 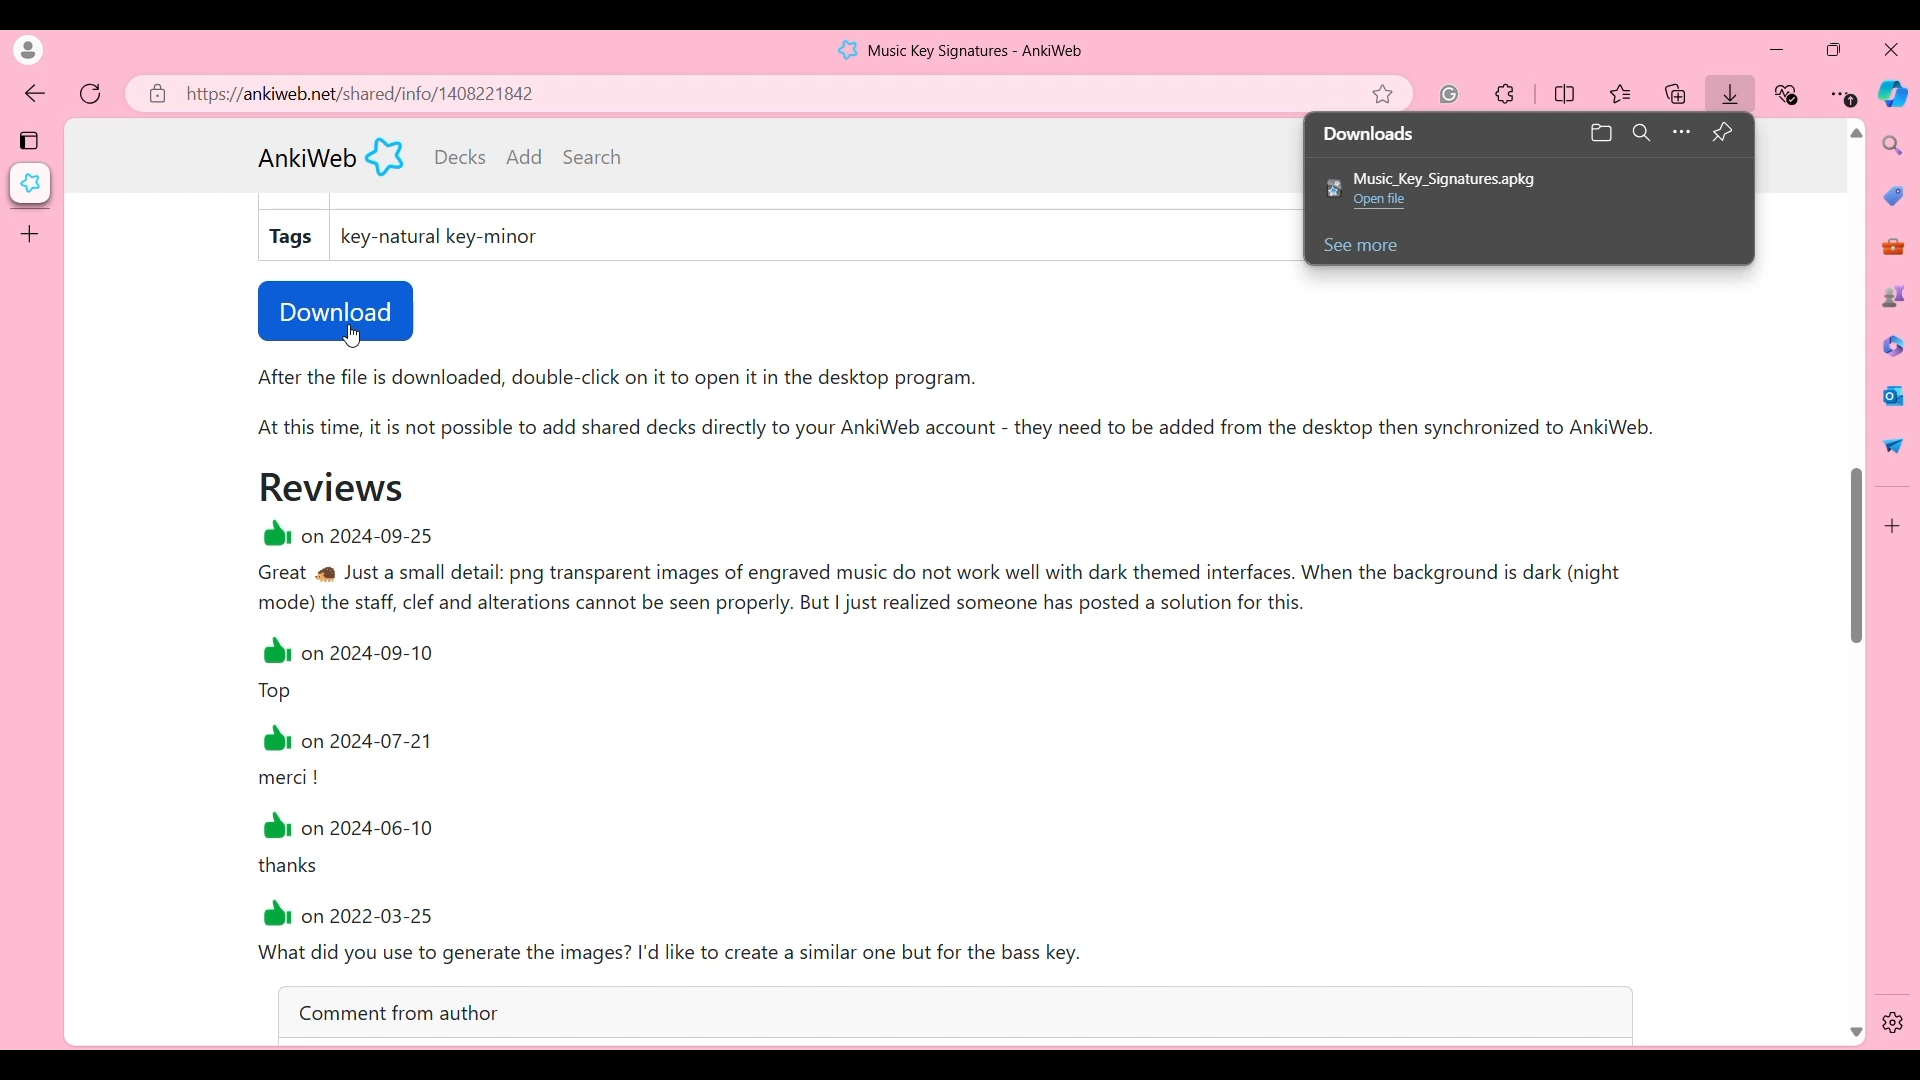 I want to click on Tags, so click(x=293, y=237).